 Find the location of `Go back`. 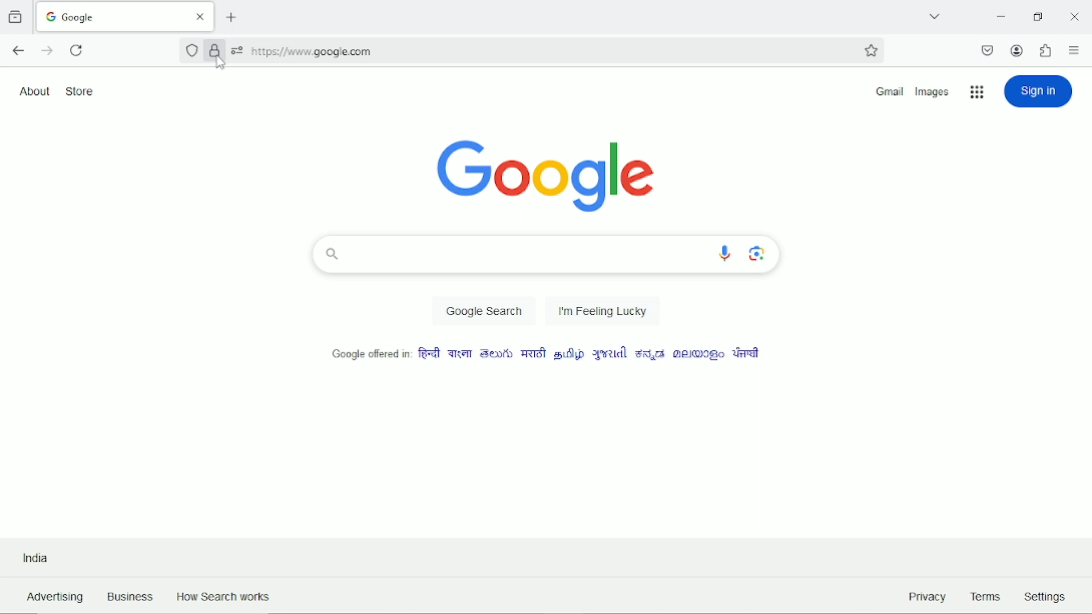

Go back is located at coordinates (18, 50).